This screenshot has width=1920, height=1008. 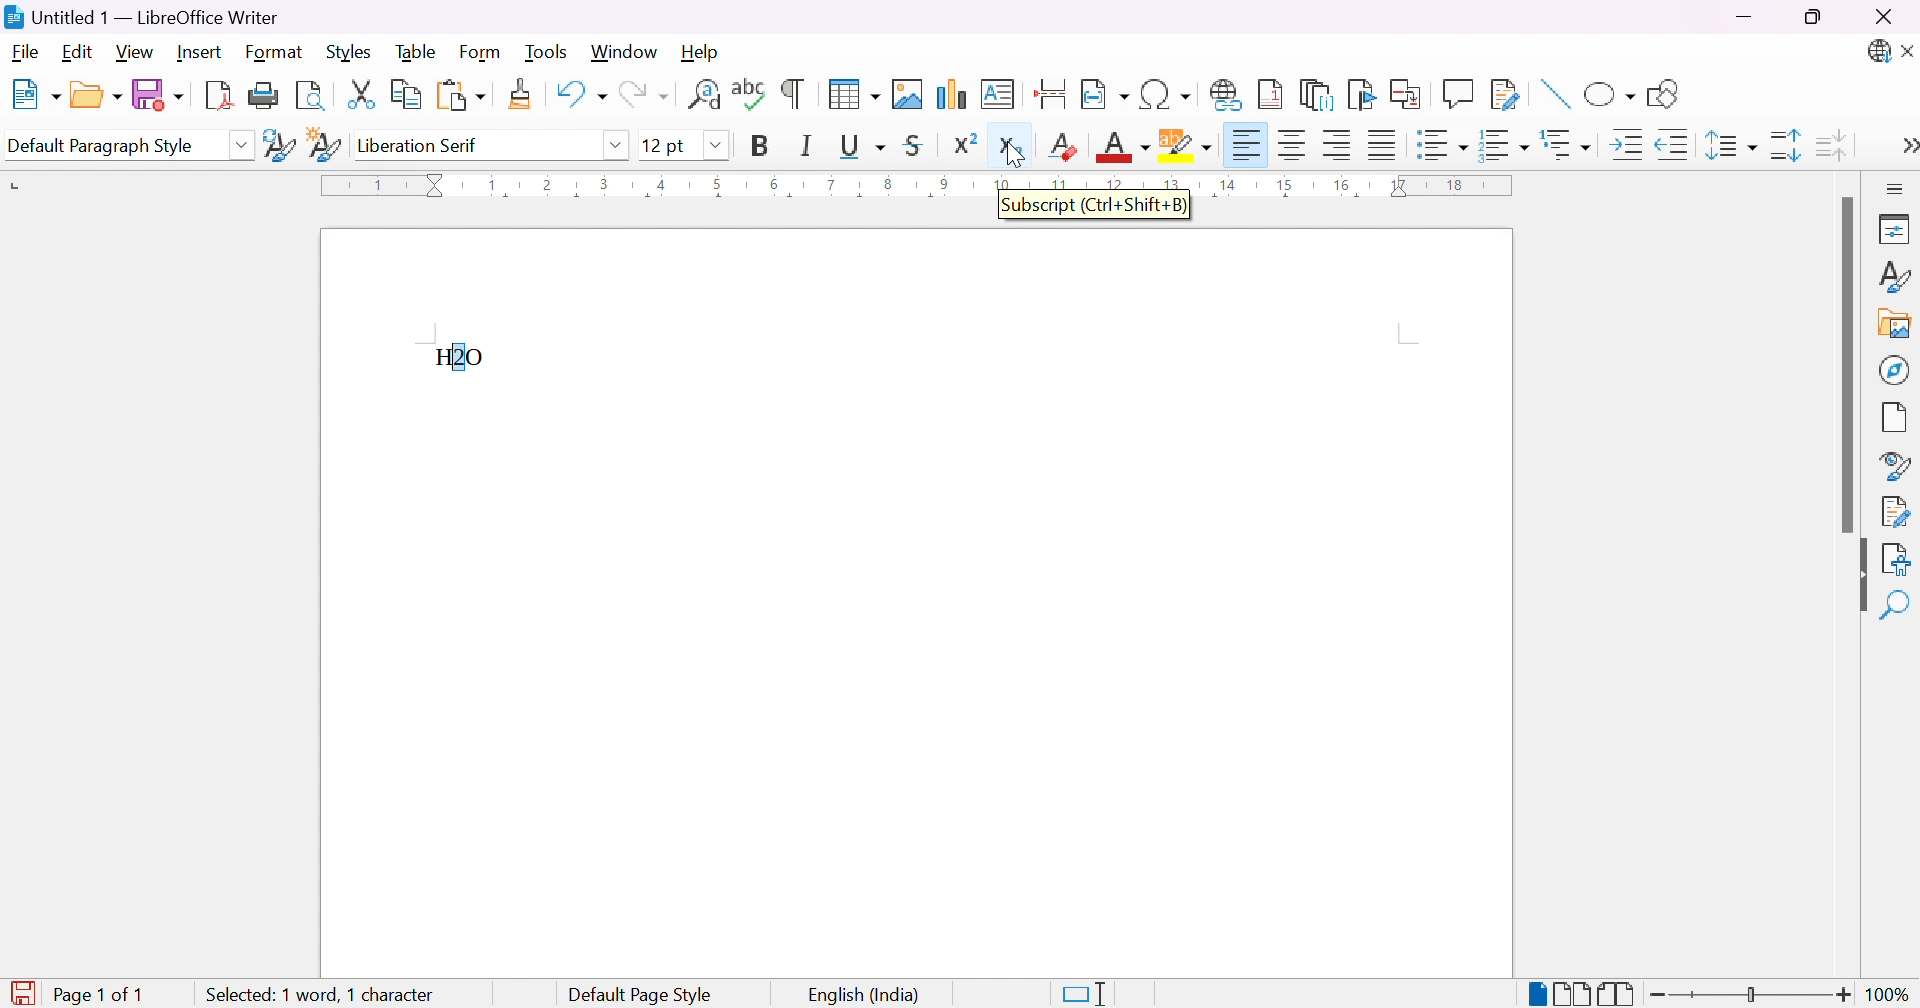 I want to click on Print, so click(x=264, y=96).